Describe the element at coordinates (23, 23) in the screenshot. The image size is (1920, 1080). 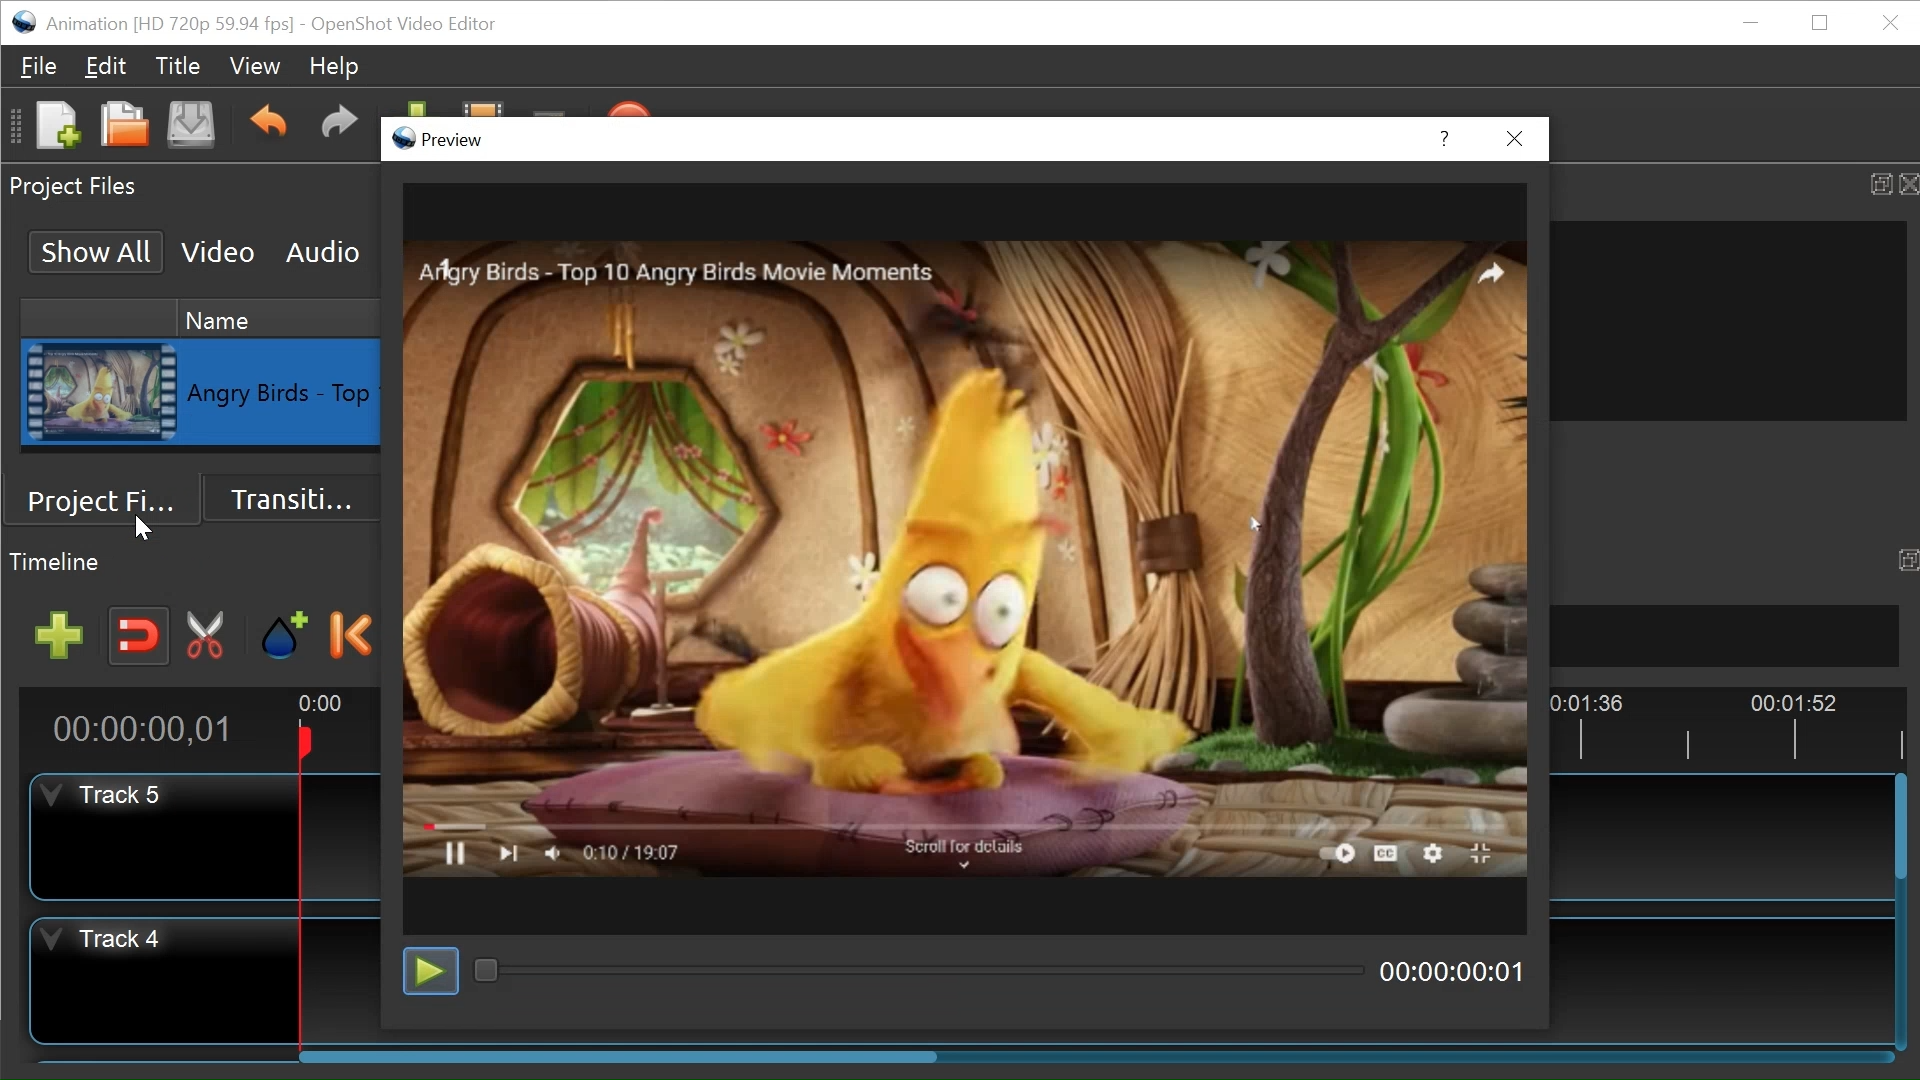
I see `OpenShot Desktop Icon` at that location.